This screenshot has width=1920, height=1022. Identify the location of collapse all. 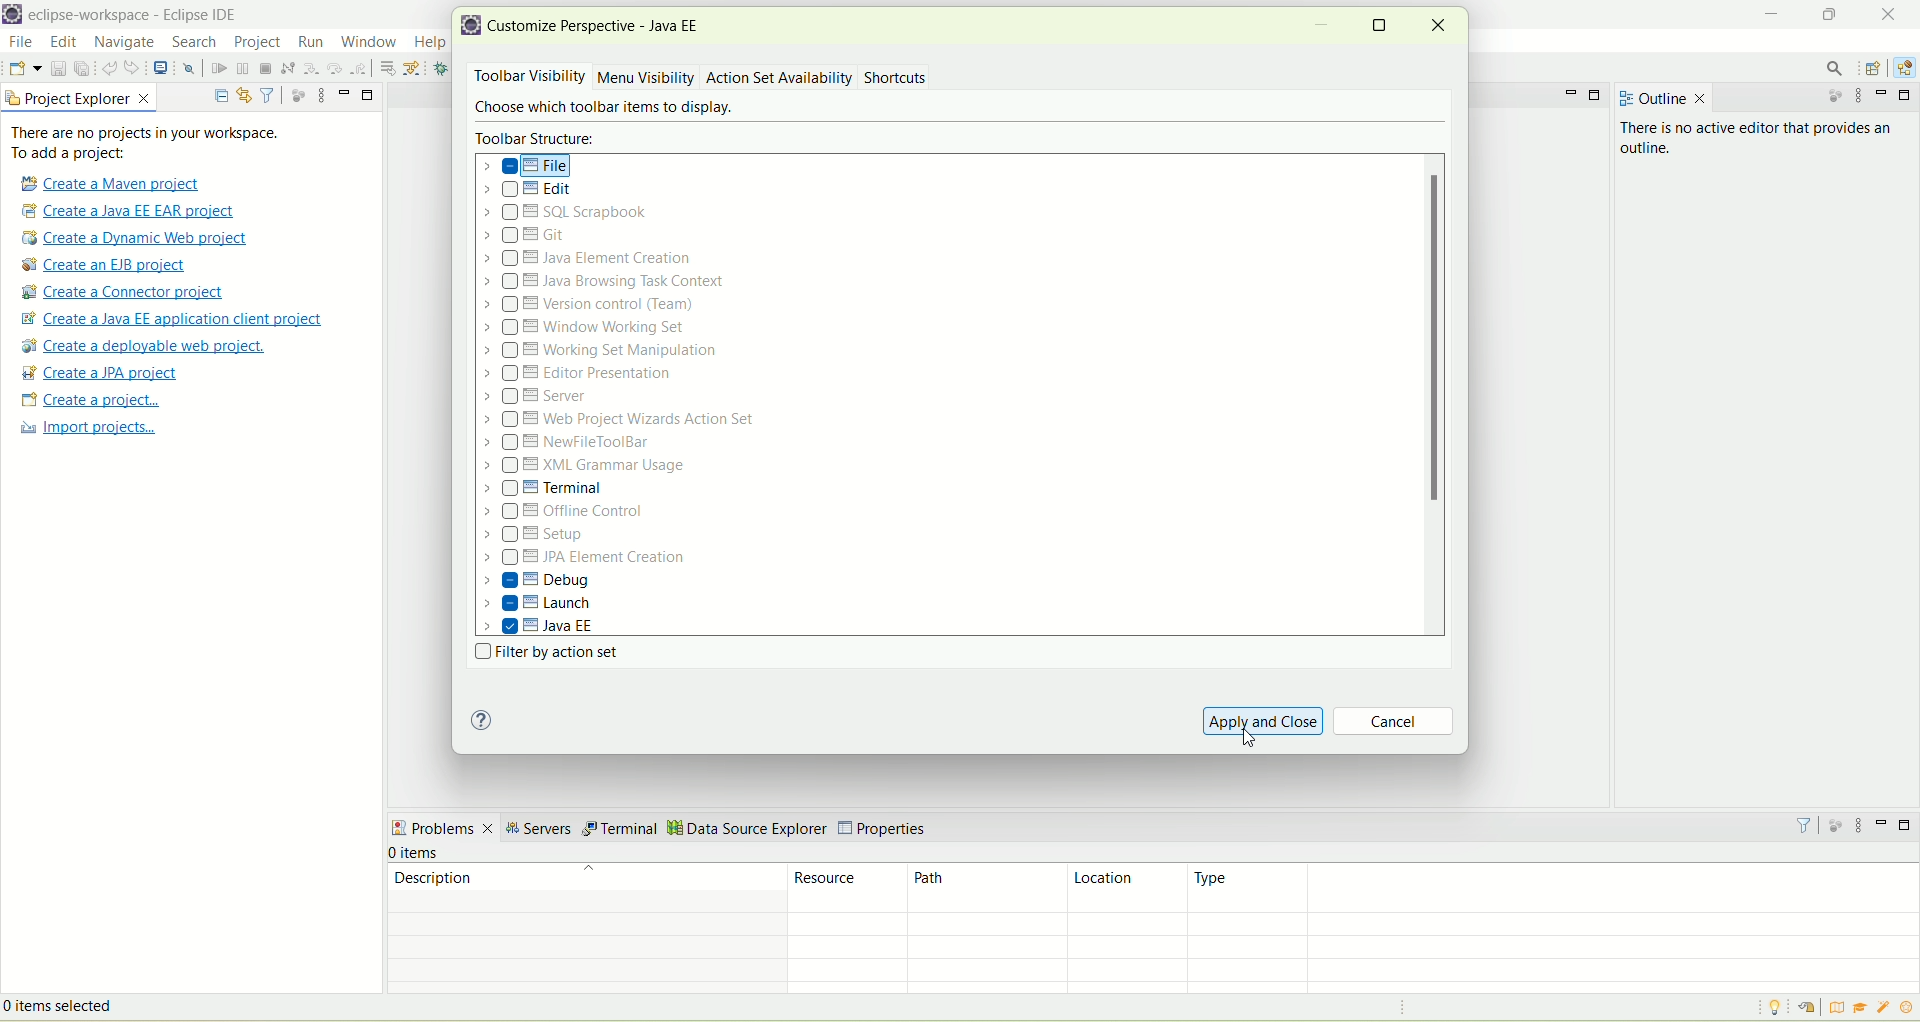
(221, 92).